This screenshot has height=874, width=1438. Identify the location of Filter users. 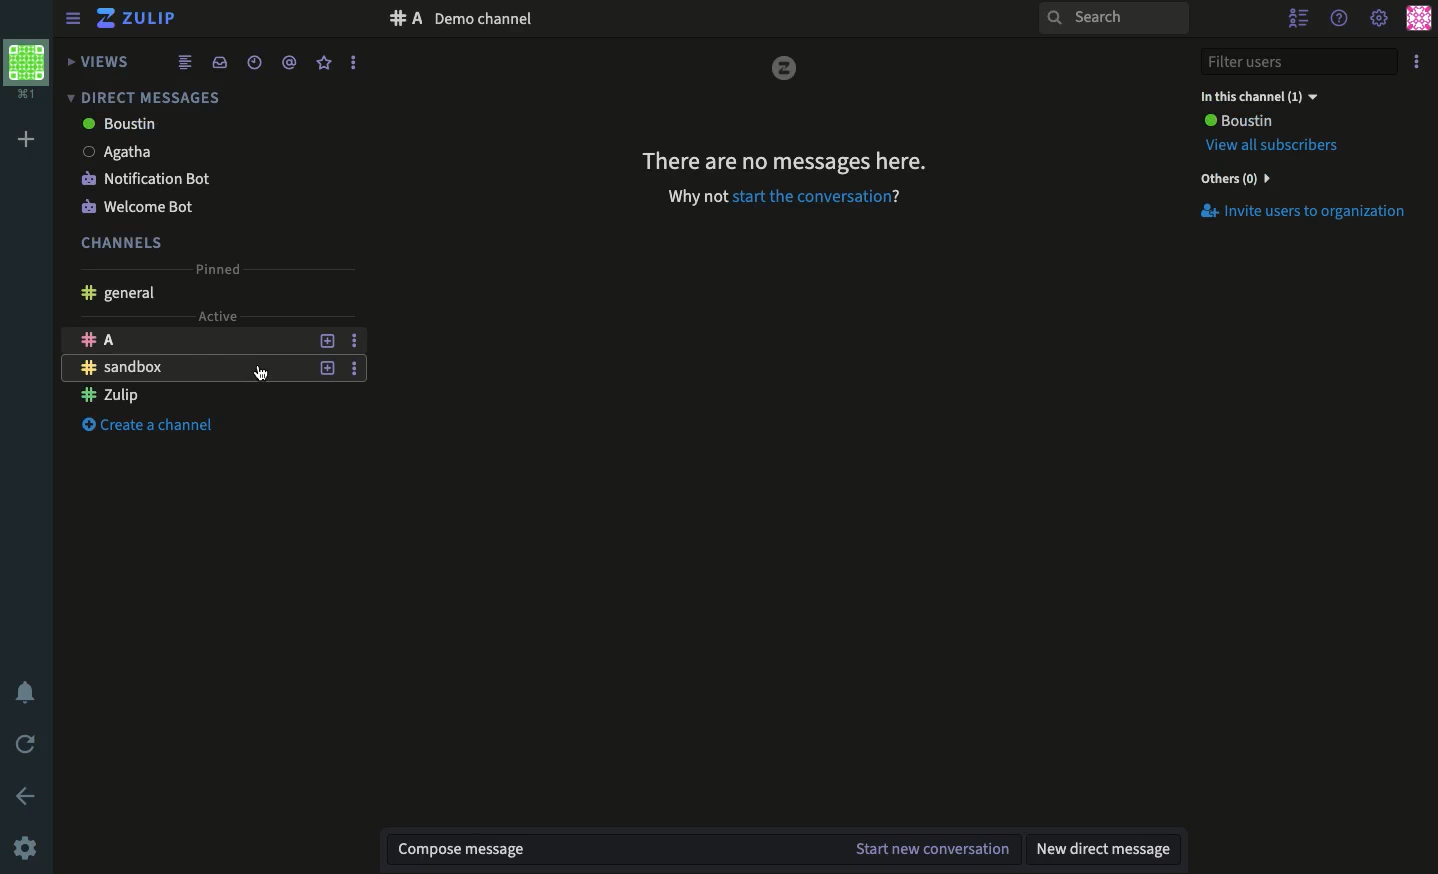
(1300, 63).